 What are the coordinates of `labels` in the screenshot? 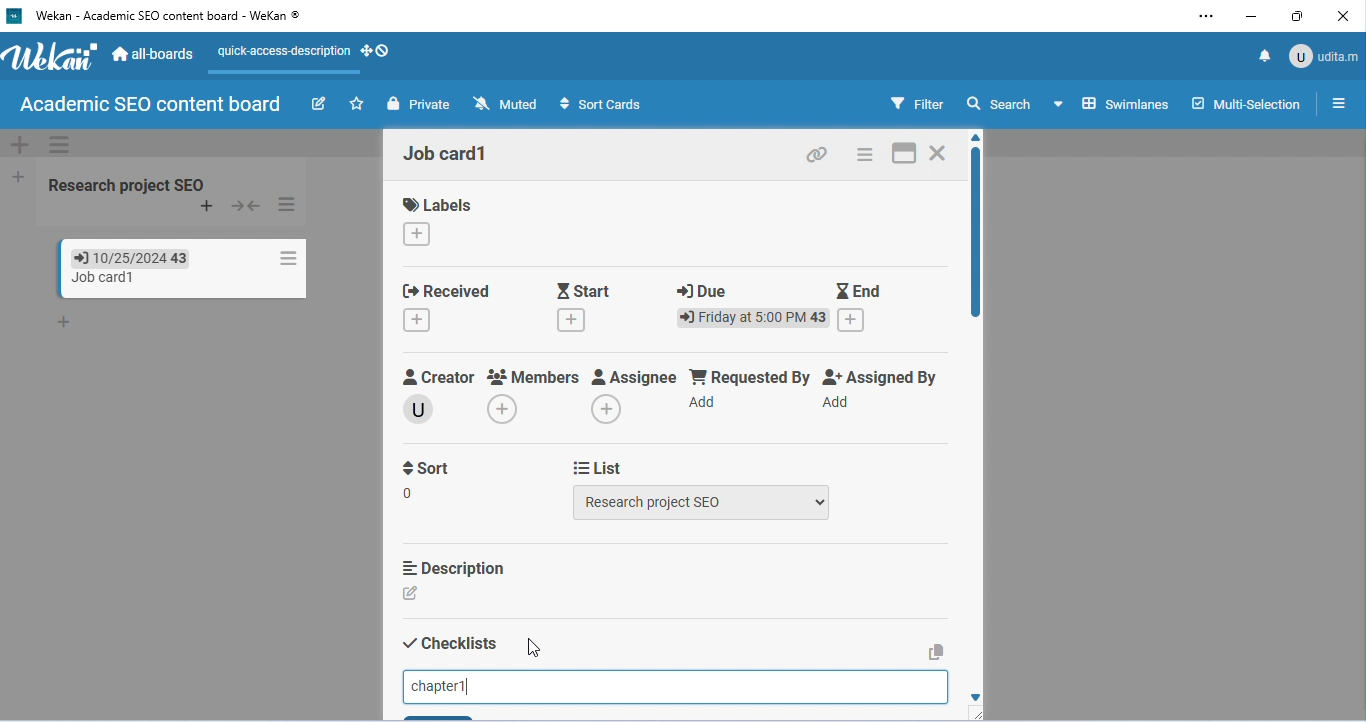 It's located at (438, 205).